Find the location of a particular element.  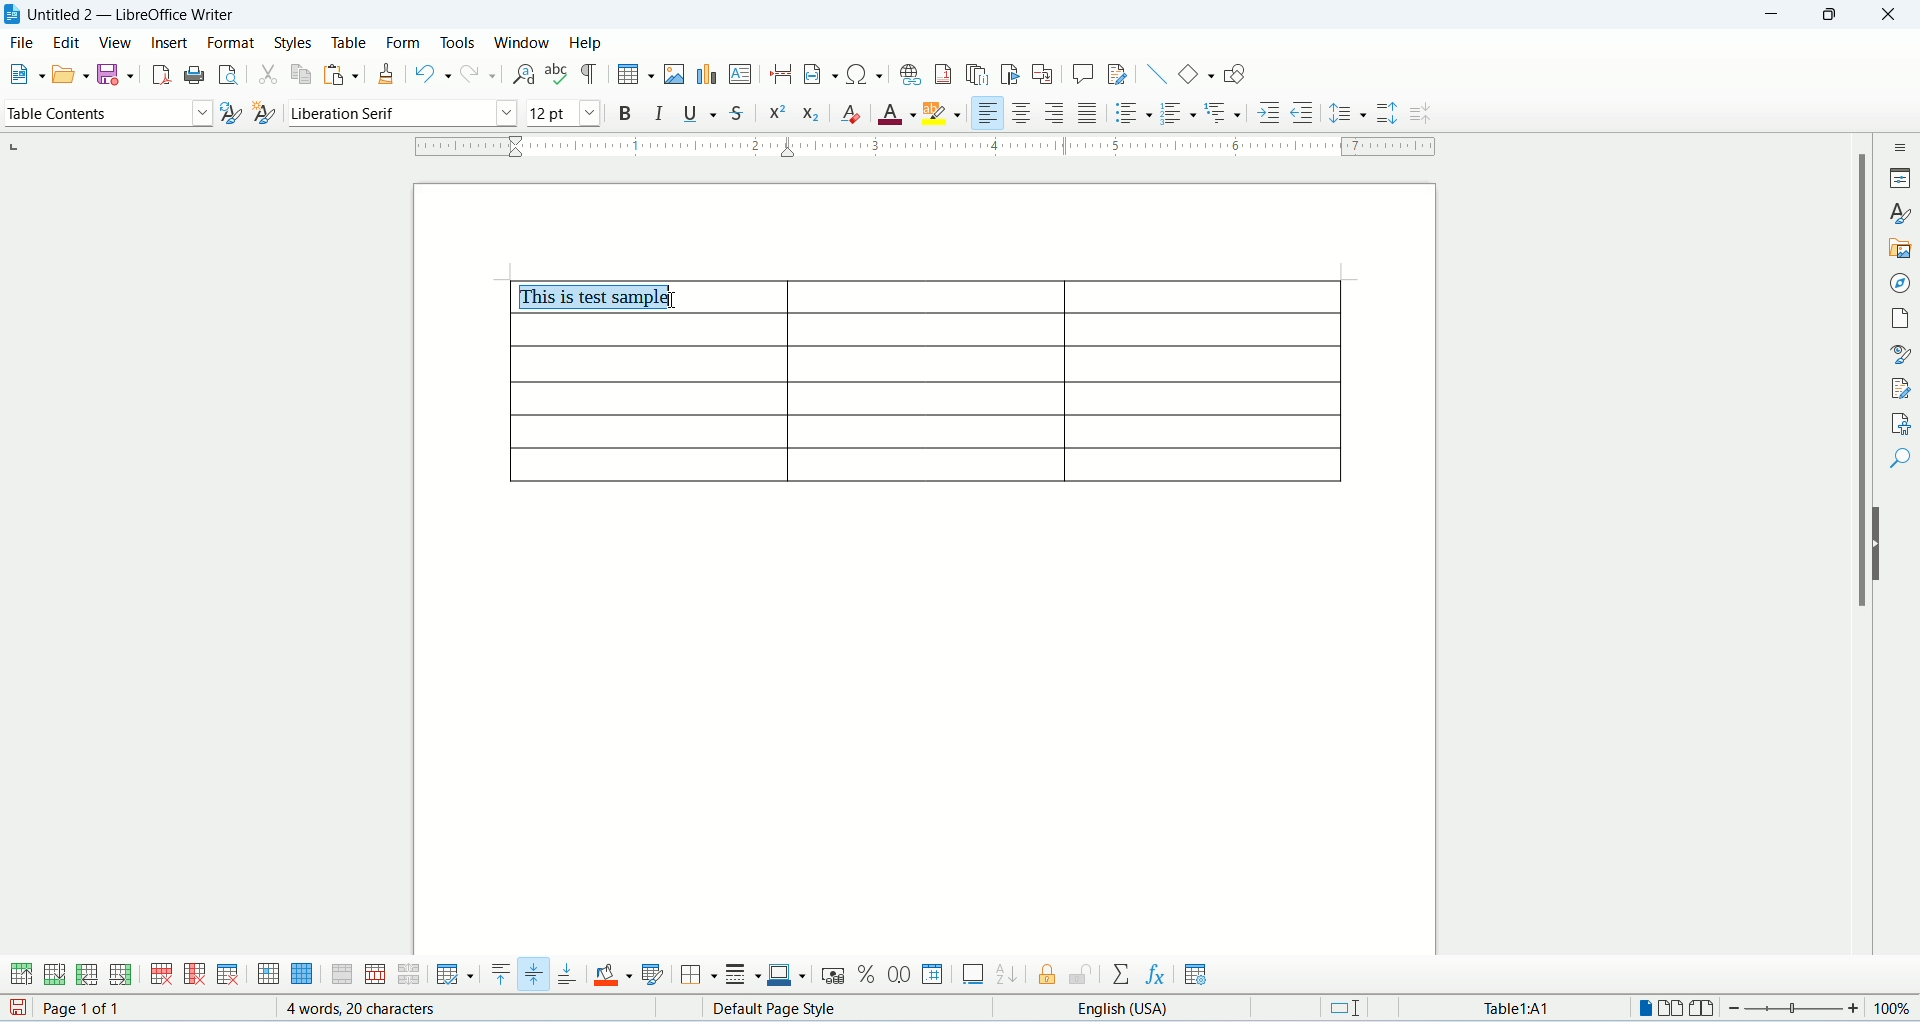

print preview is located at coordinates (228, 74).